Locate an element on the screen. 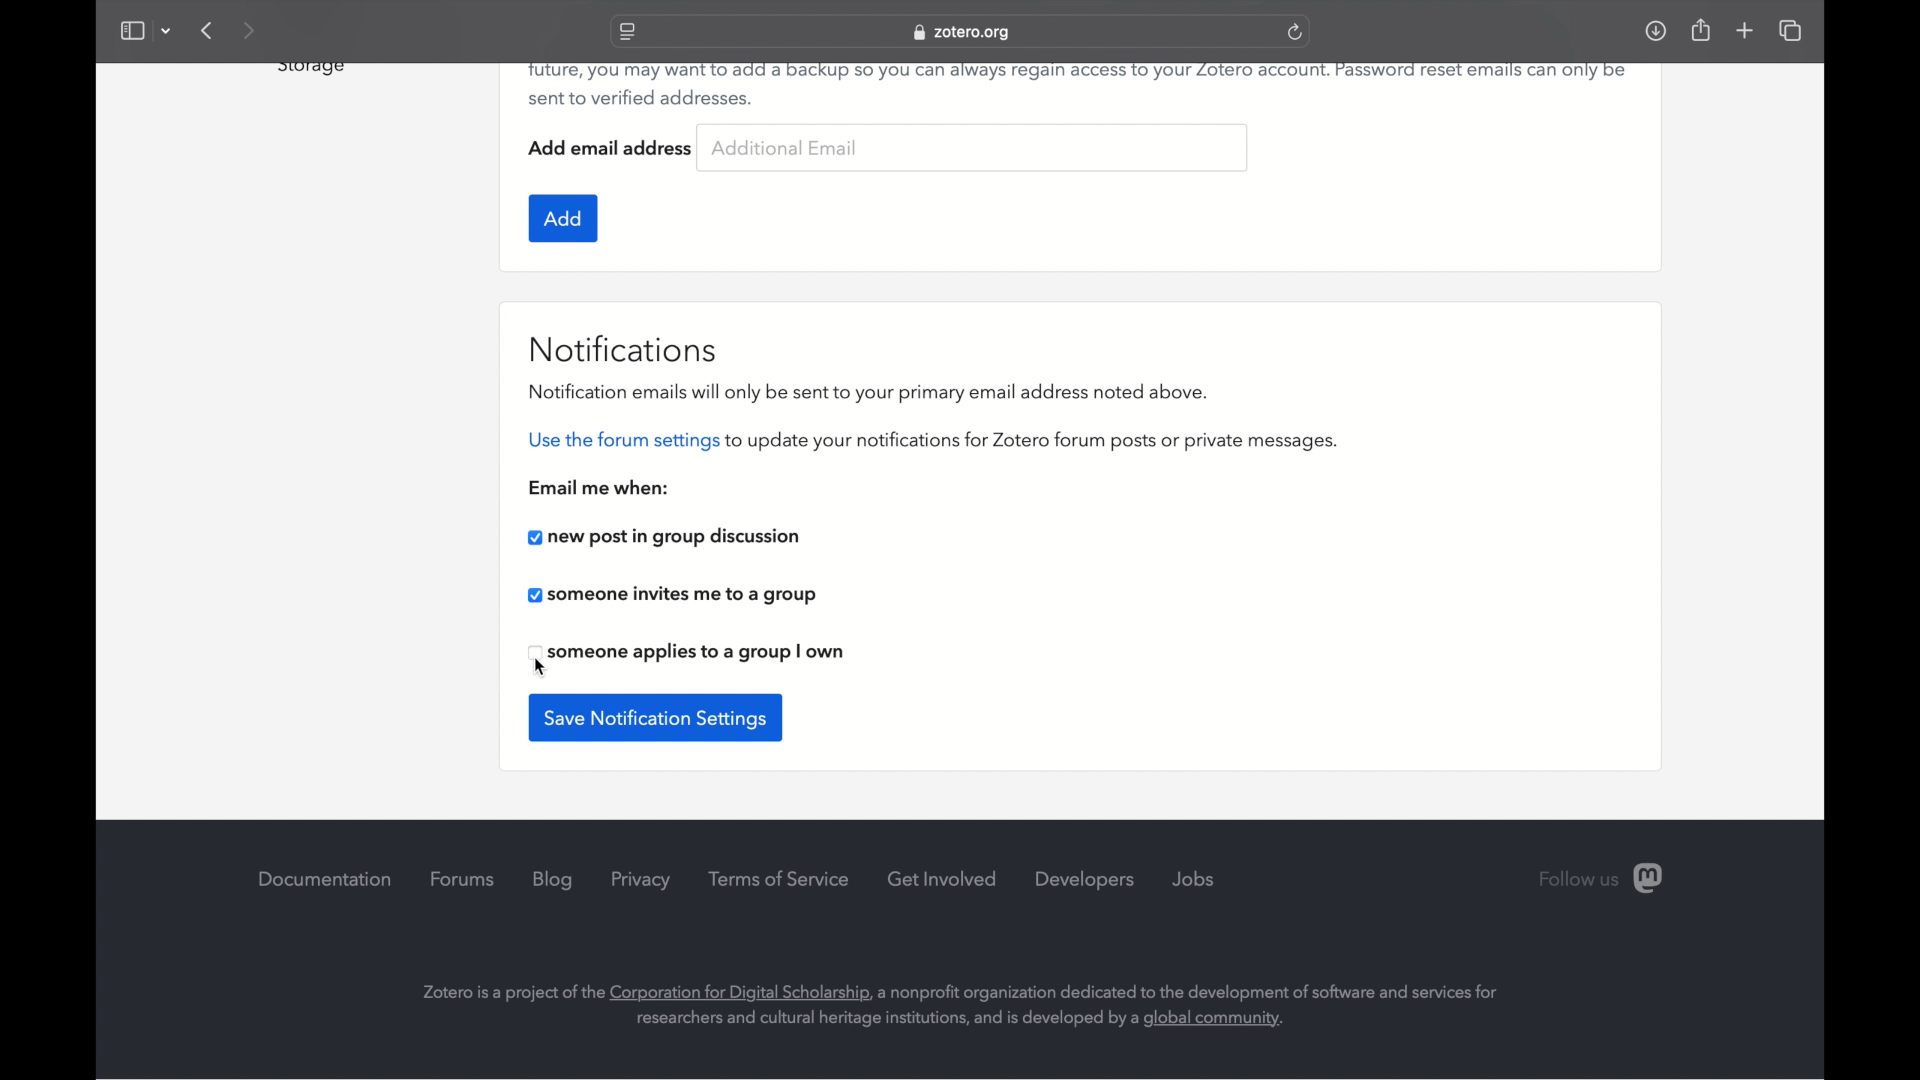  website address is located at coordinates (962, 33).